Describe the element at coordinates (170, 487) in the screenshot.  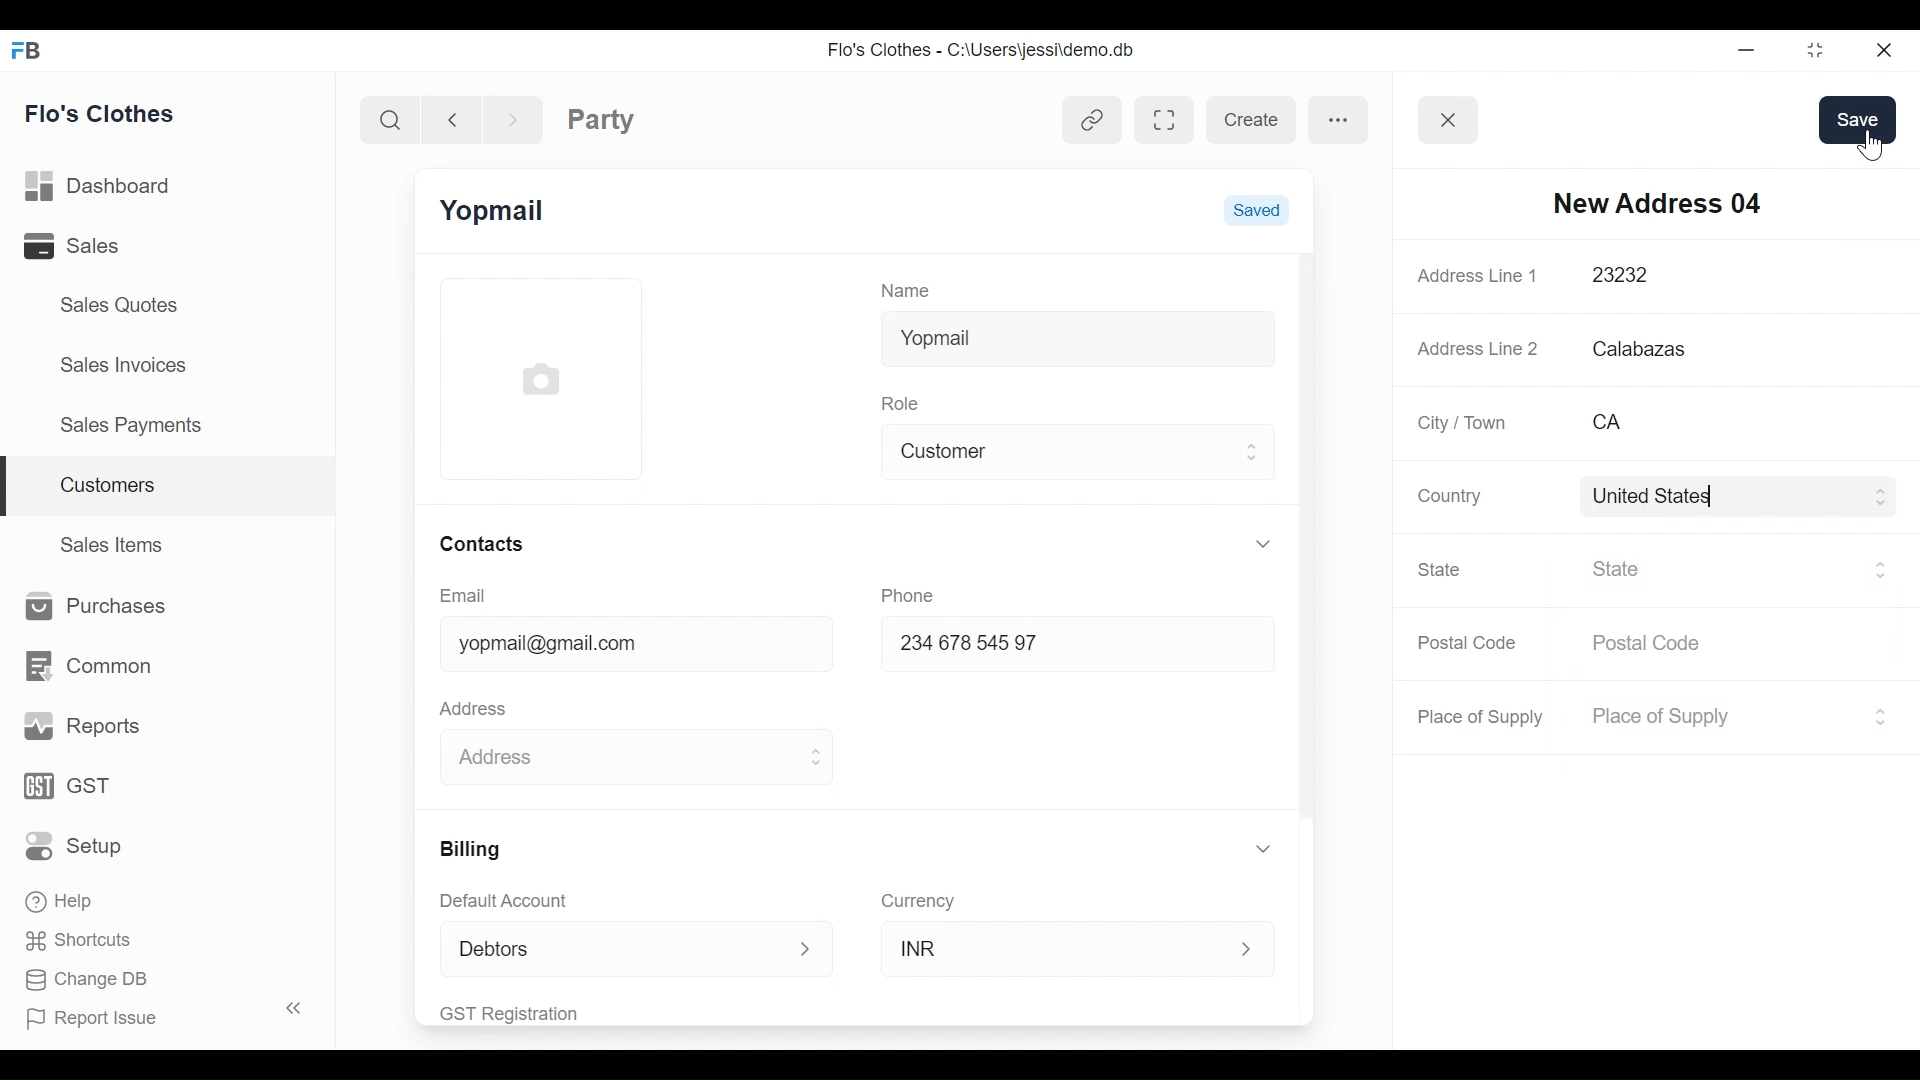
I see `Customers` at that location.